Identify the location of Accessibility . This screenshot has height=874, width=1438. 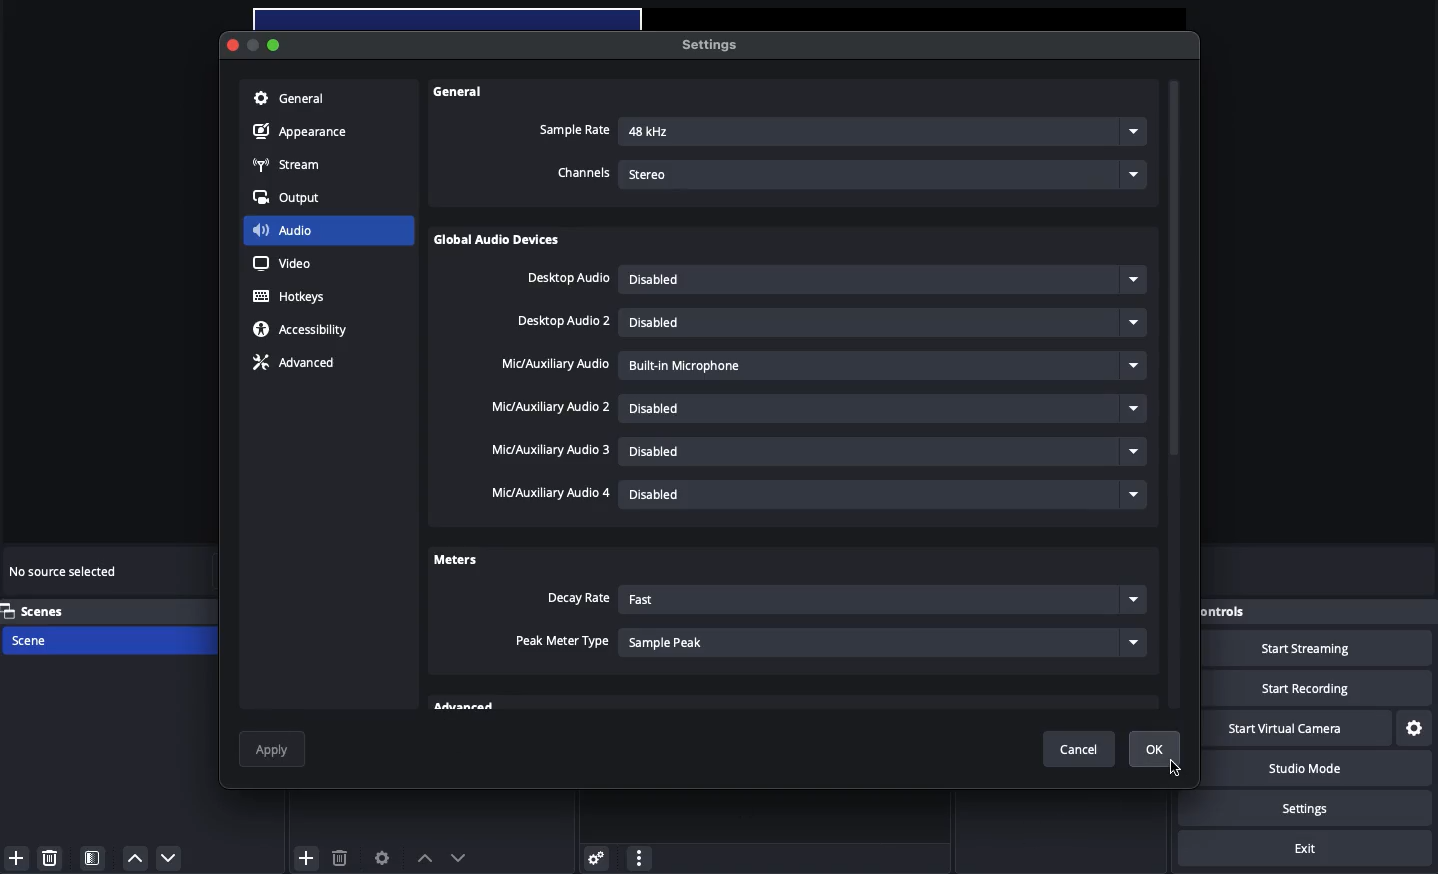
(304, 330).